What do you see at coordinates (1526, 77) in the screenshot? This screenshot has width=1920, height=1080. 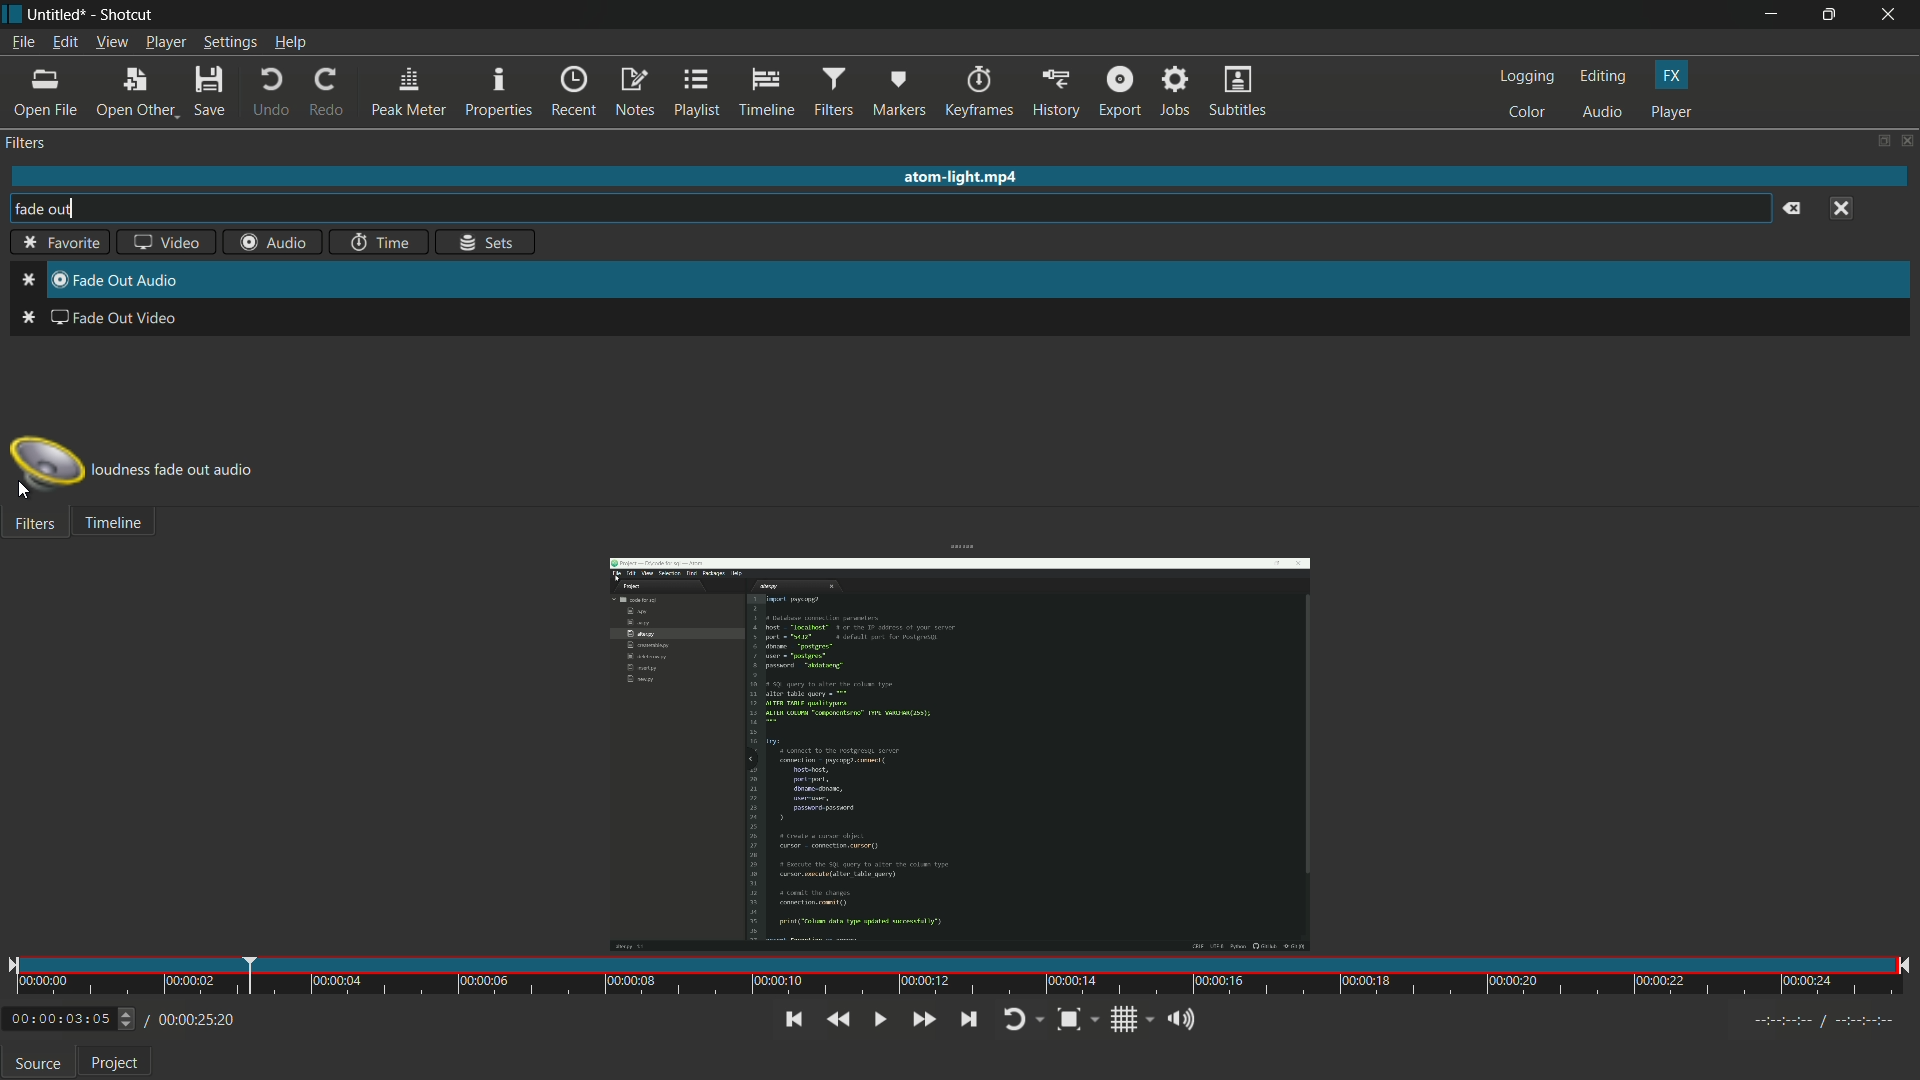 I see `logging` at bounding box center [1526, 77].